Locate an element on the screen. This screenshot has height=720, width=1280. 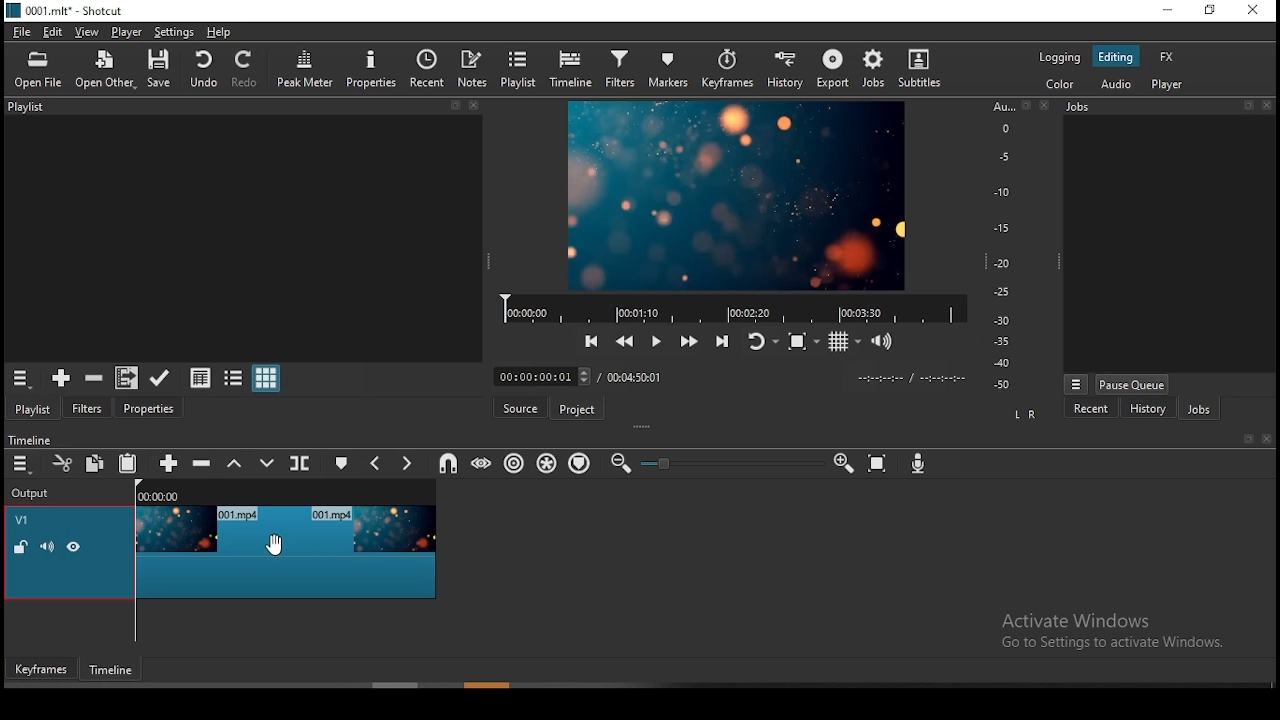
copy is located at coordinates (94, 463).